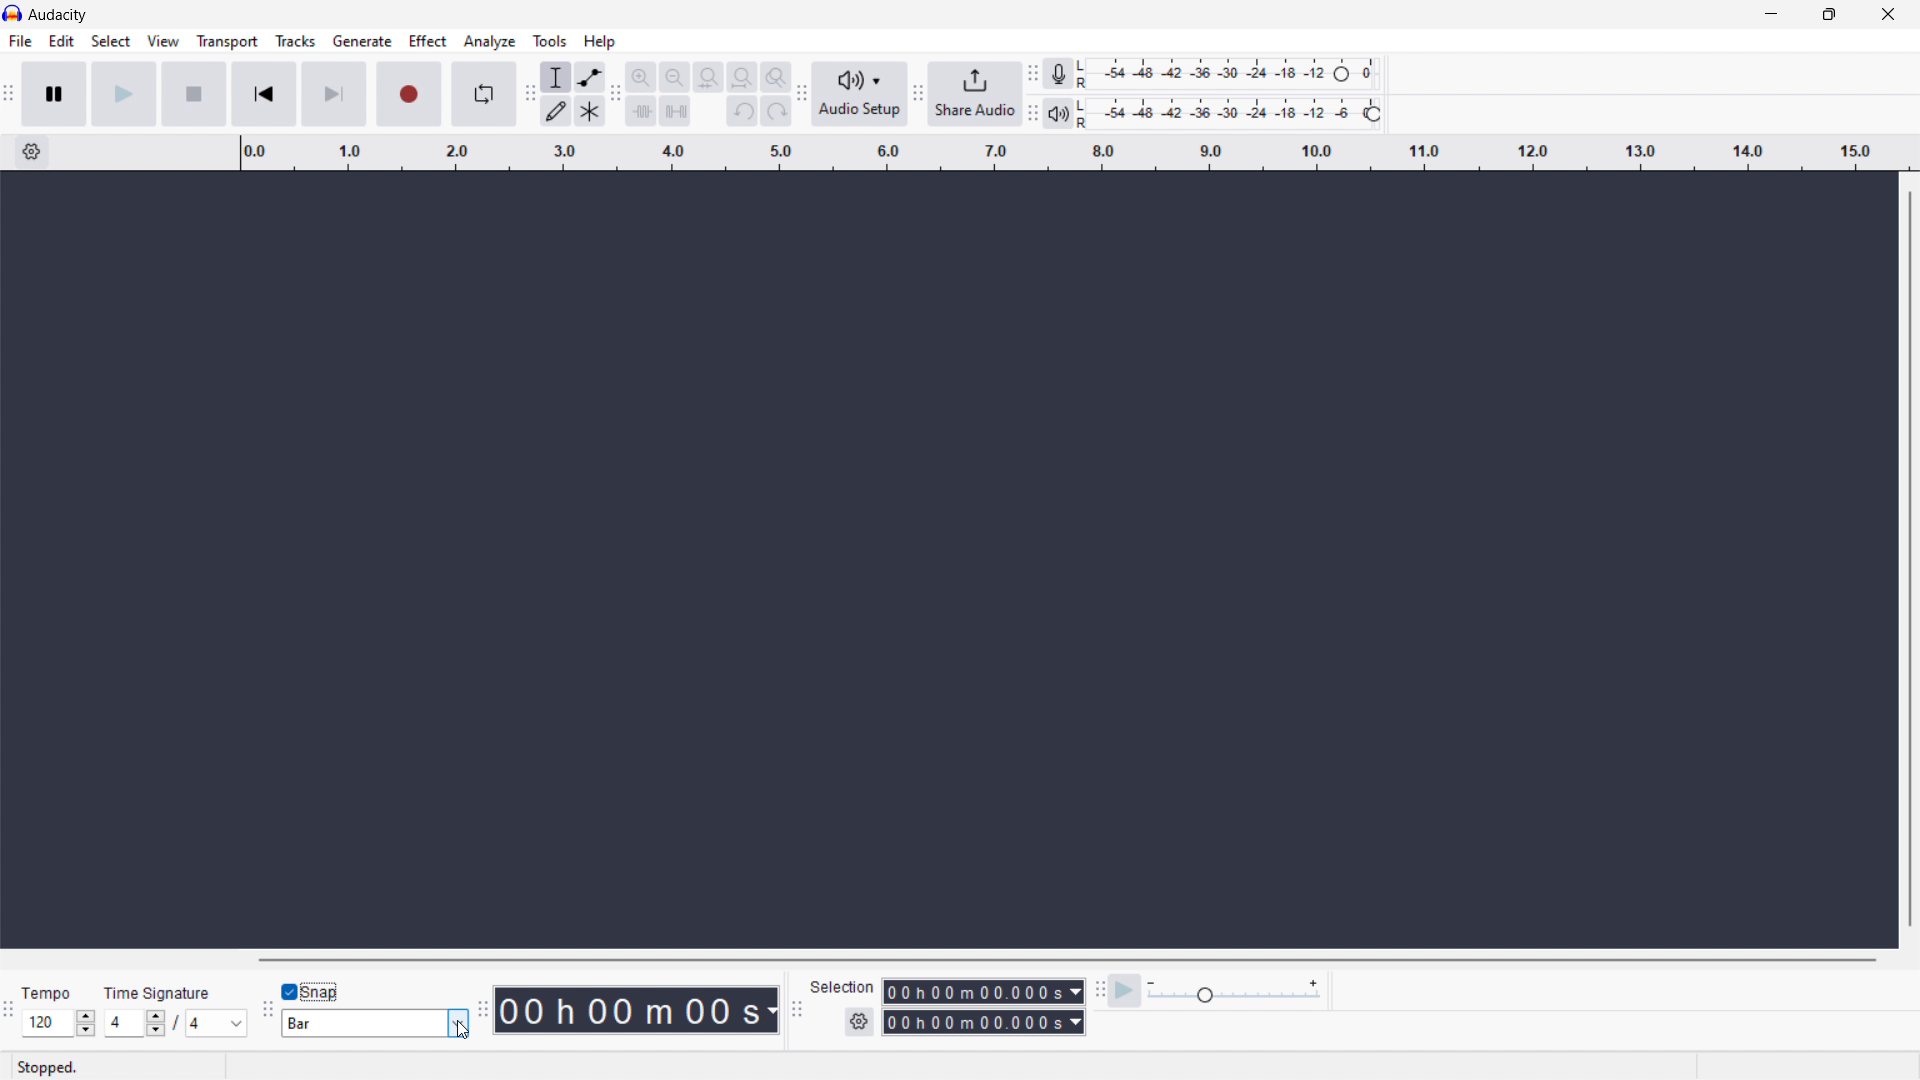 The image size is (1920, 1080). What do you see at coordinates (1123, 991) in the screenshot?
I see `play at speed` at bounding box center [1123, 991].